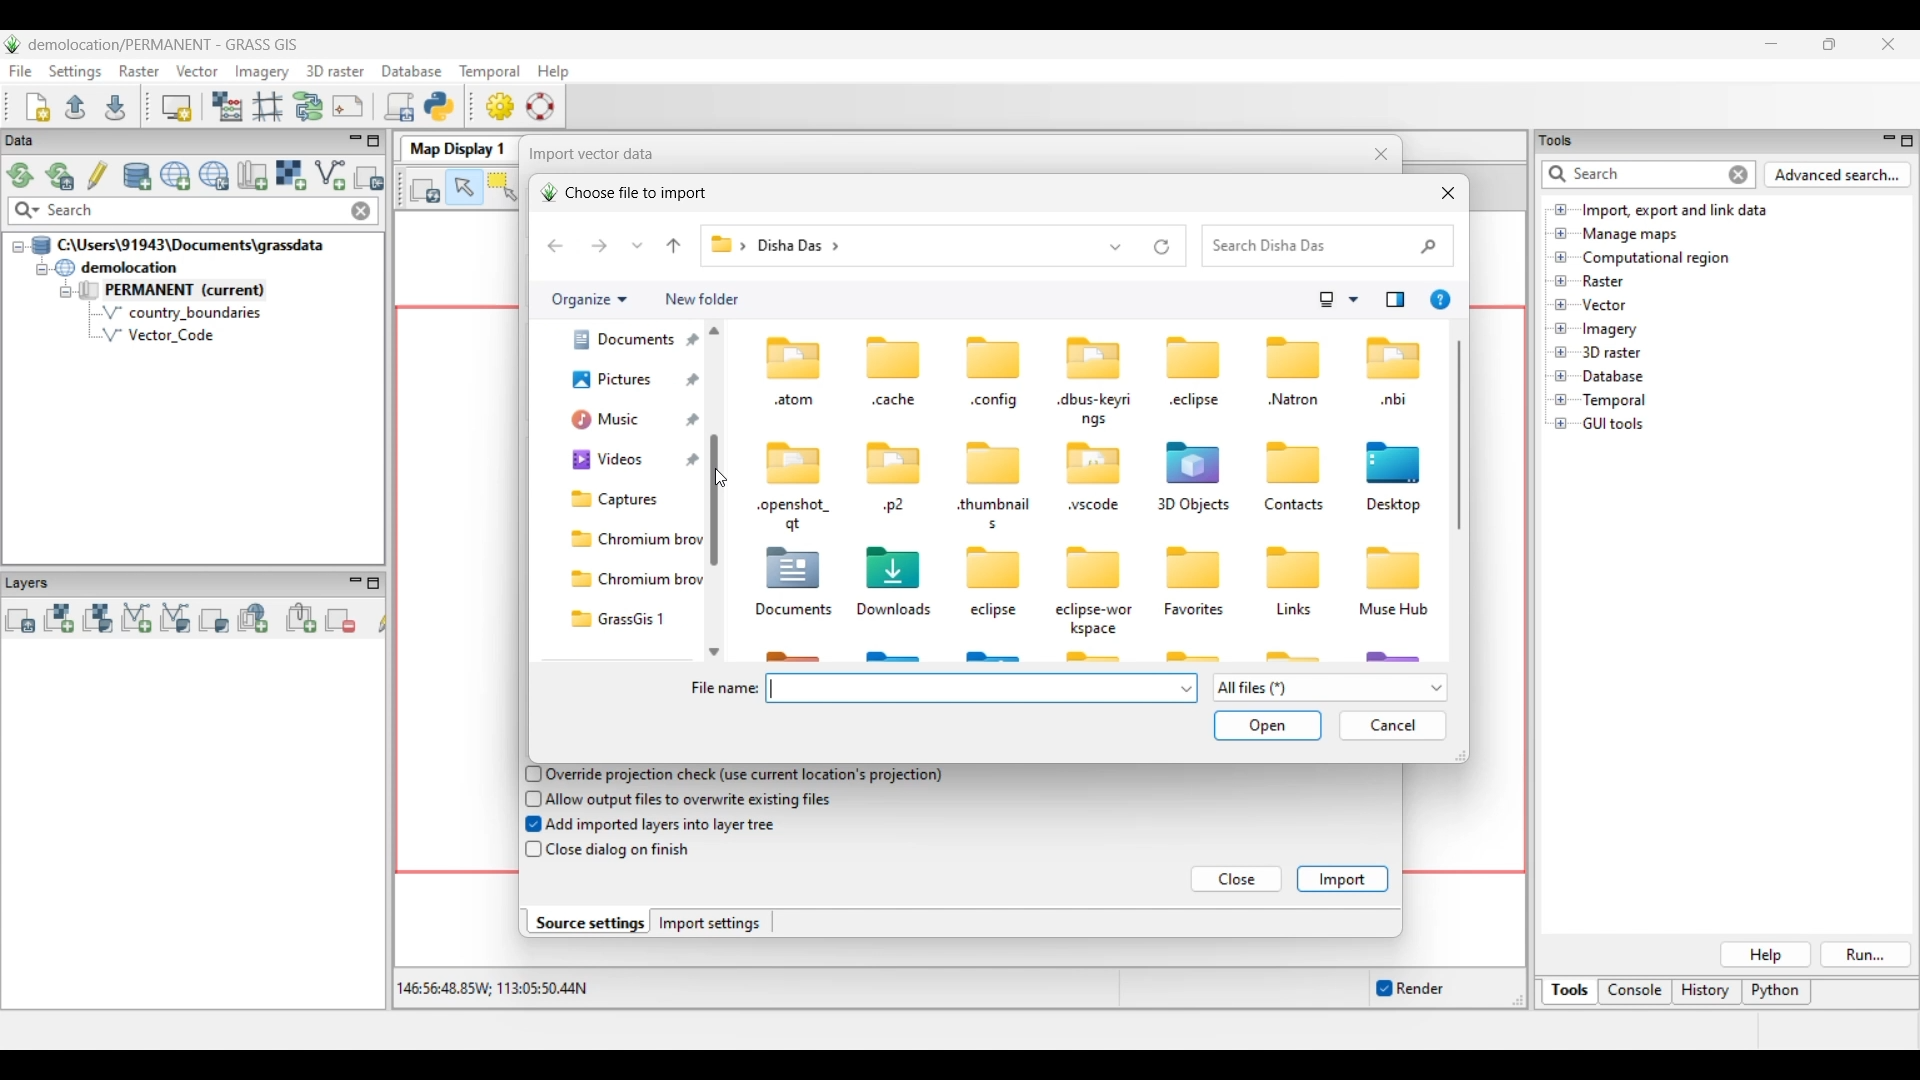 Image resolution: width=1920 pixels, height=1080 pixels. Describe the element at coordinates (176, 176) in the screenshot. I see `Create new project (location) to current GRASS database` at that location.